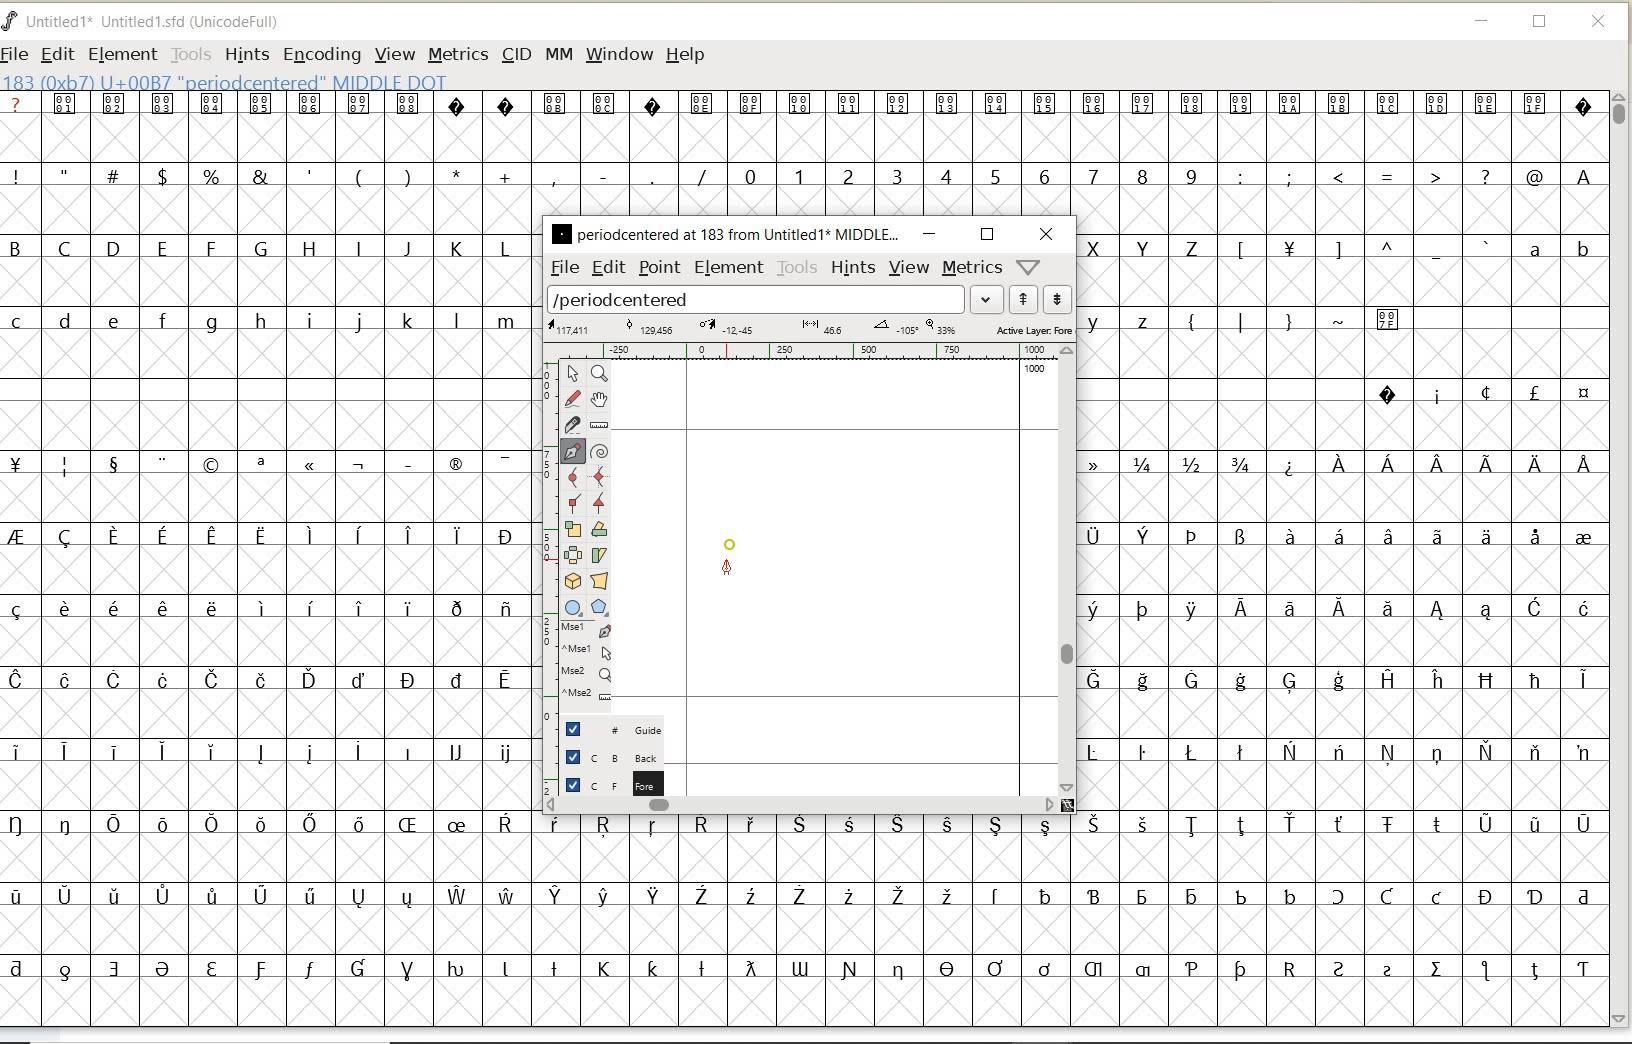  Describe the element at coordinates (573, 450) in the screenshot. I see `add a point, then drag out its control points` at that location.